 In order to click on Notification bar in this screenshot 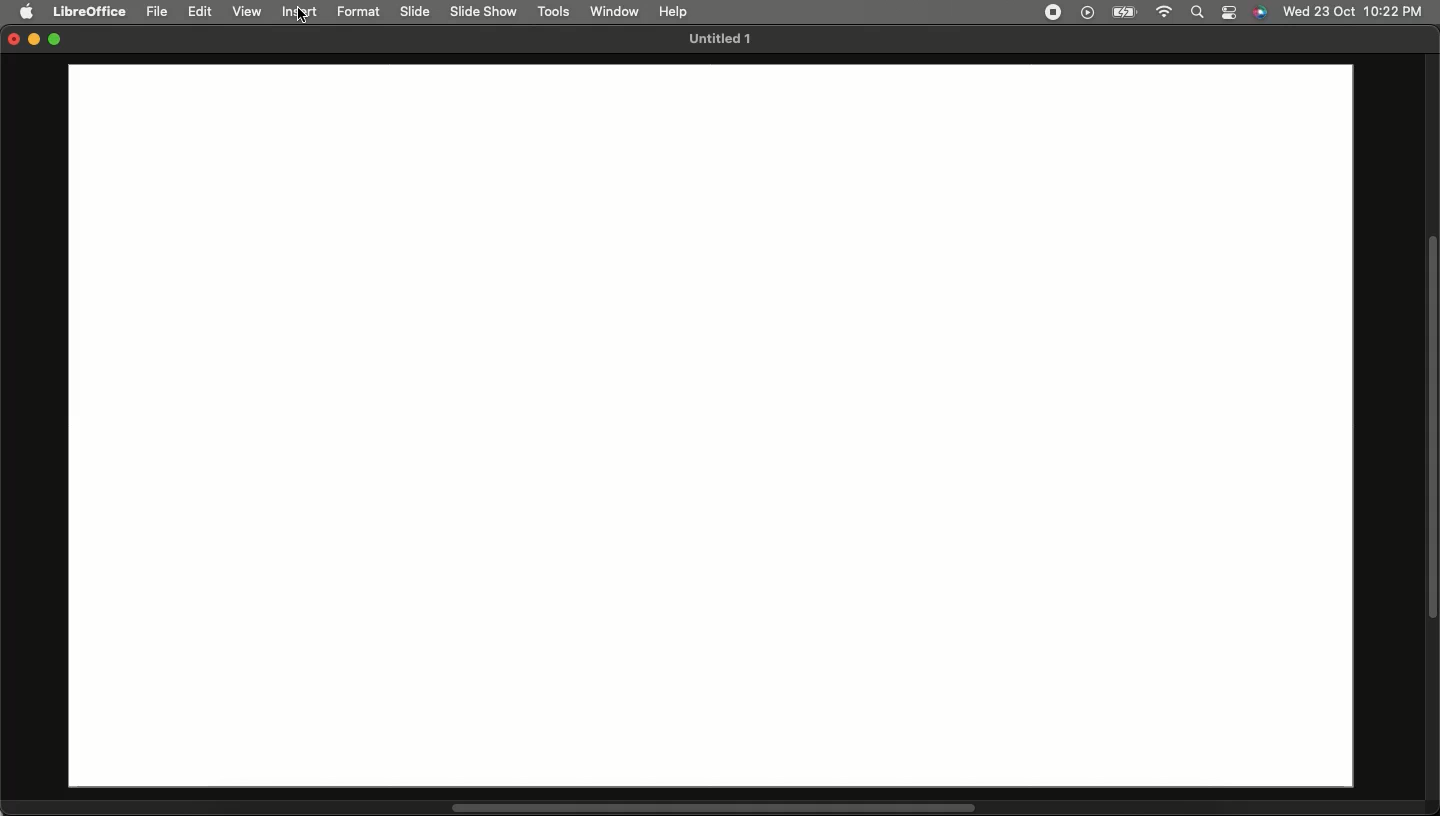, I will do `click(1230, 13)`.